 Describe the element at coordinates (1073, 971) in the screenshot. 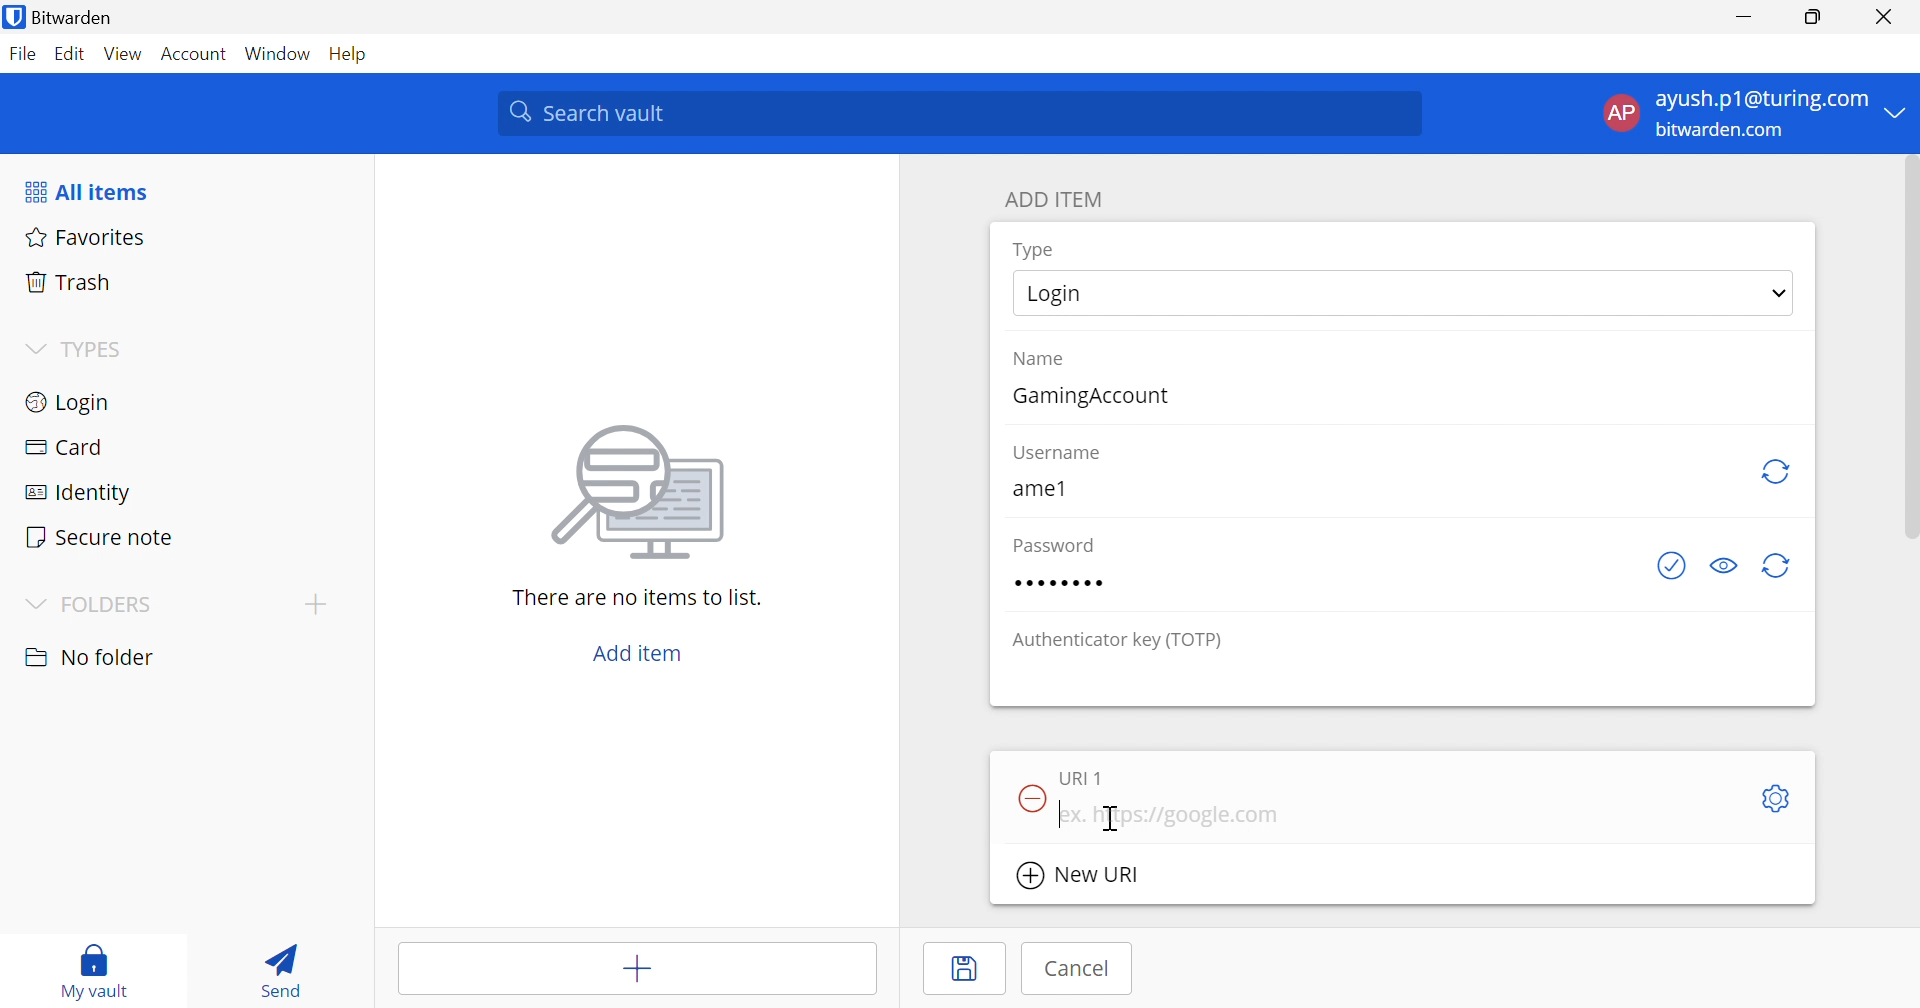

I see `Cancel` at that location.